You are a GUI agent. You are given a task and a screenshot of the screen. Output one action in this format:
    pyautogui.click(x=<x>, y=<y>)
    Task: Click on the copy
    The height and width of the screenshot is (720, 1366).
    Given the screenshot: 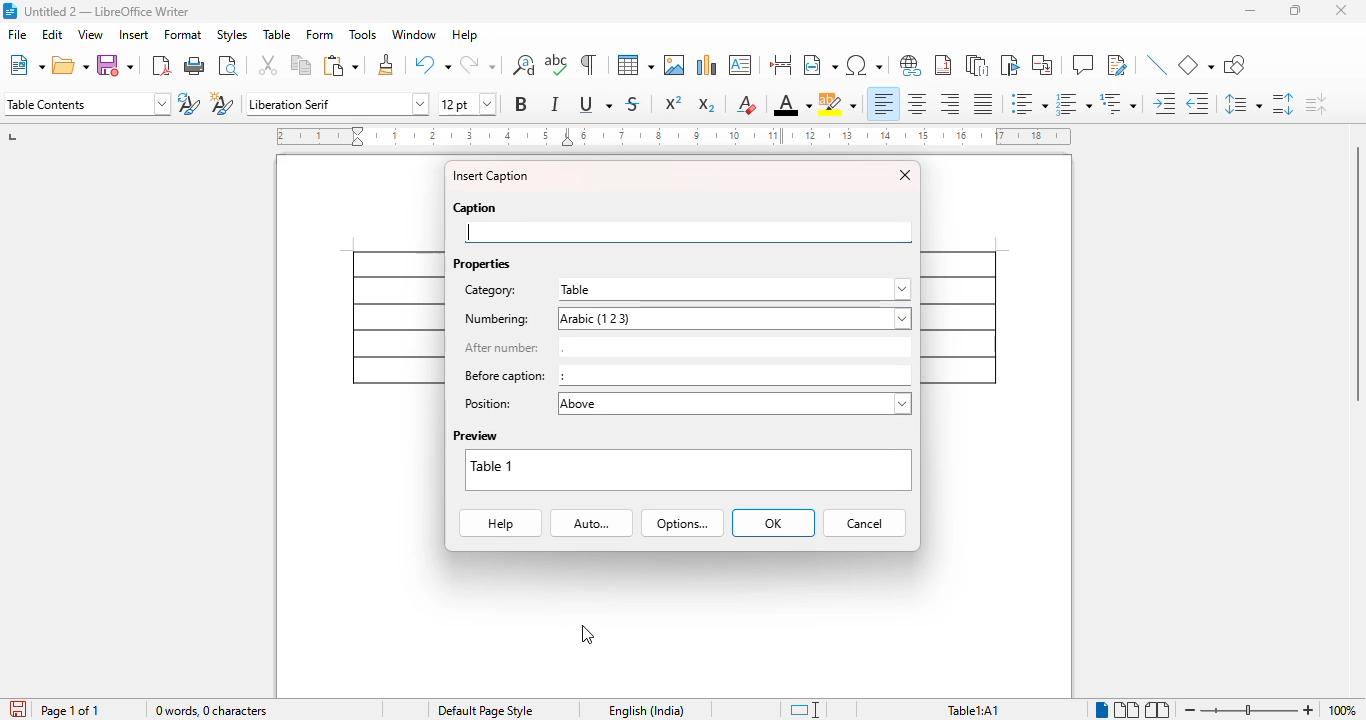 What is the action you would take?
    pyautogui.click(x=302, y=64)
    